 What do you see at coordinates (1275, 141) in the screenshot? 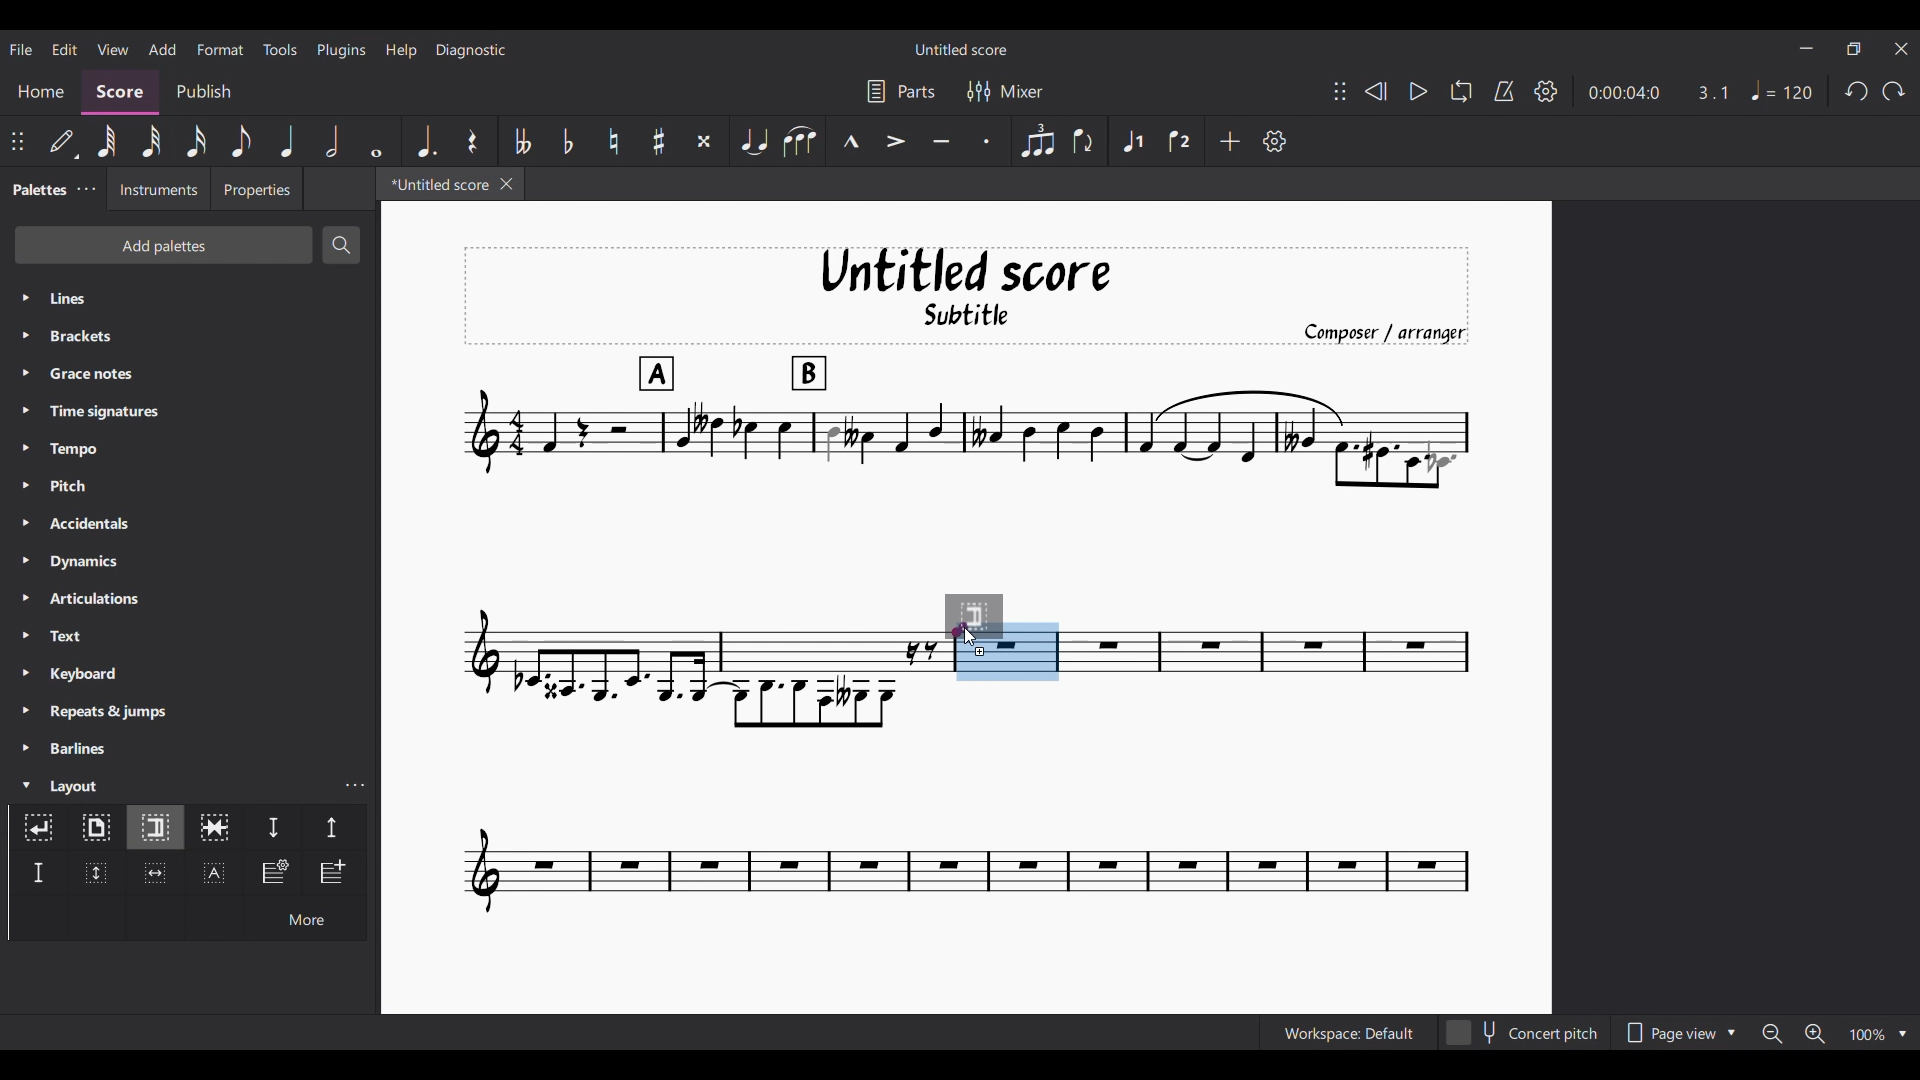
I see `Customize settings` at bounding box center [1275, 141].